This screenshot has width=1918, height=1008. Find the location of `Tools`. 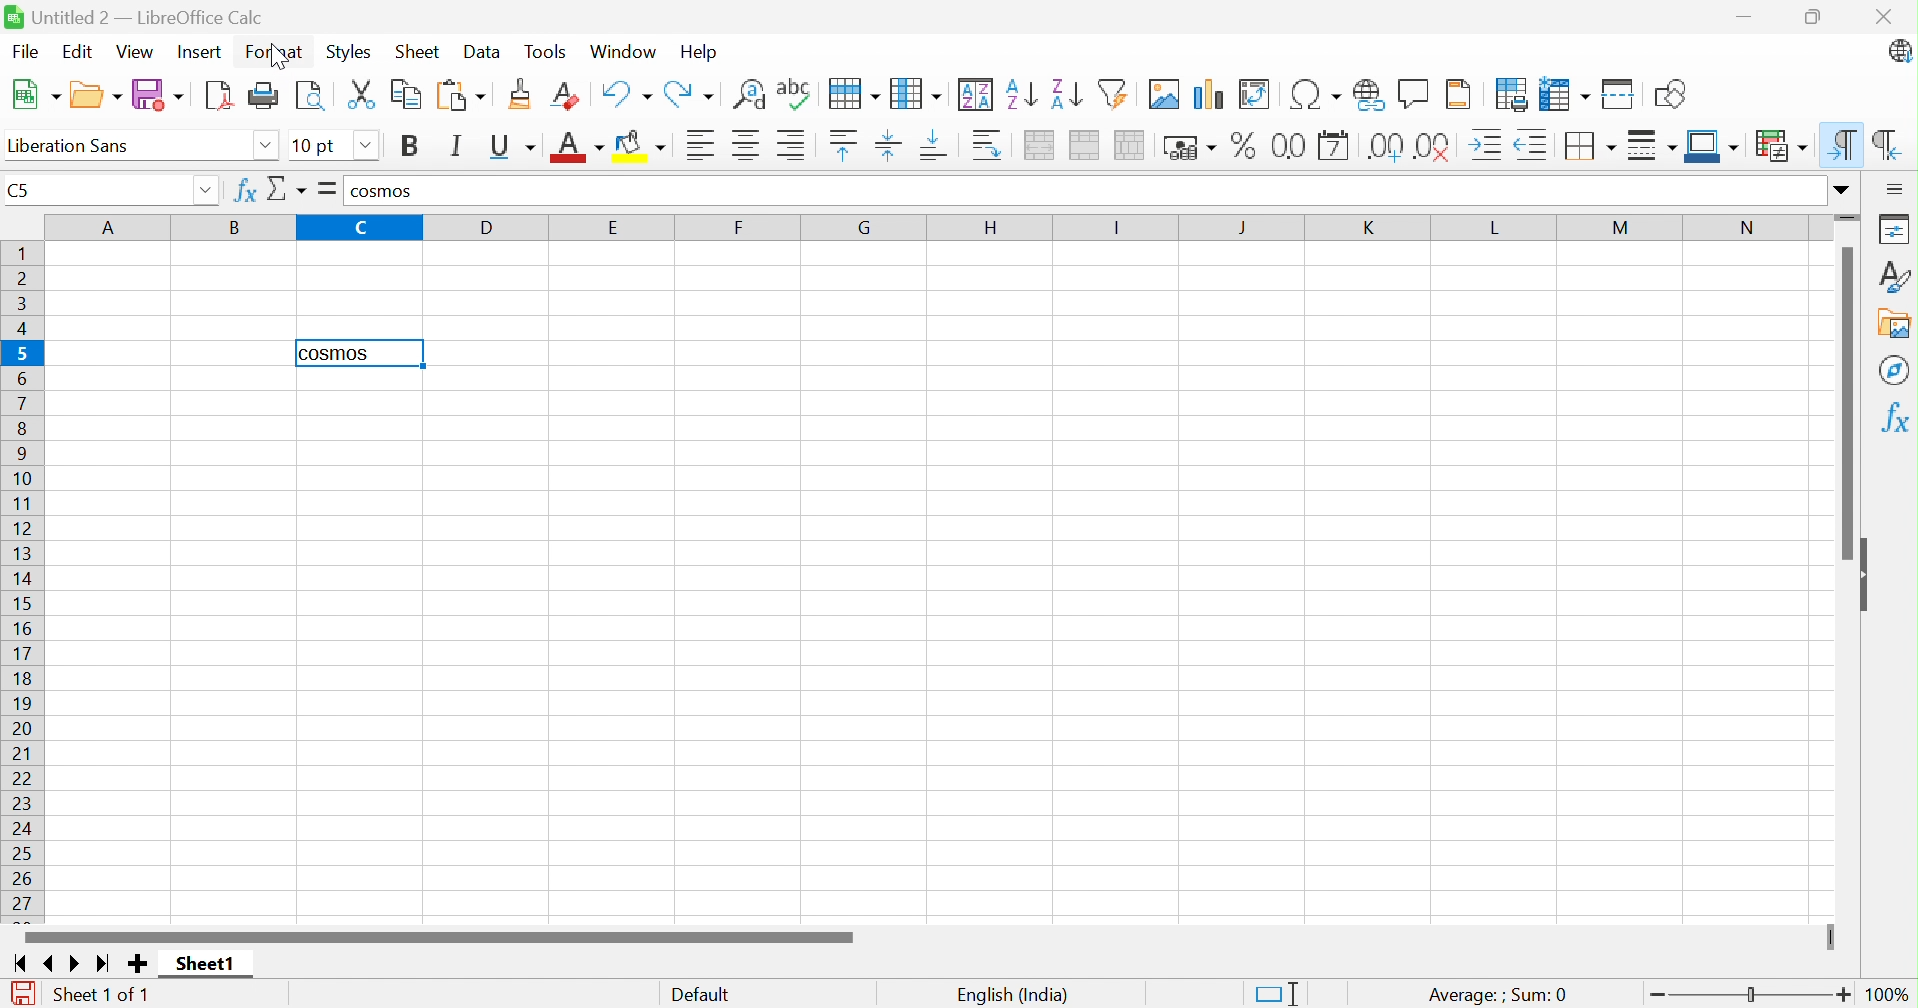

Tools is located at coordinates (546, 51).